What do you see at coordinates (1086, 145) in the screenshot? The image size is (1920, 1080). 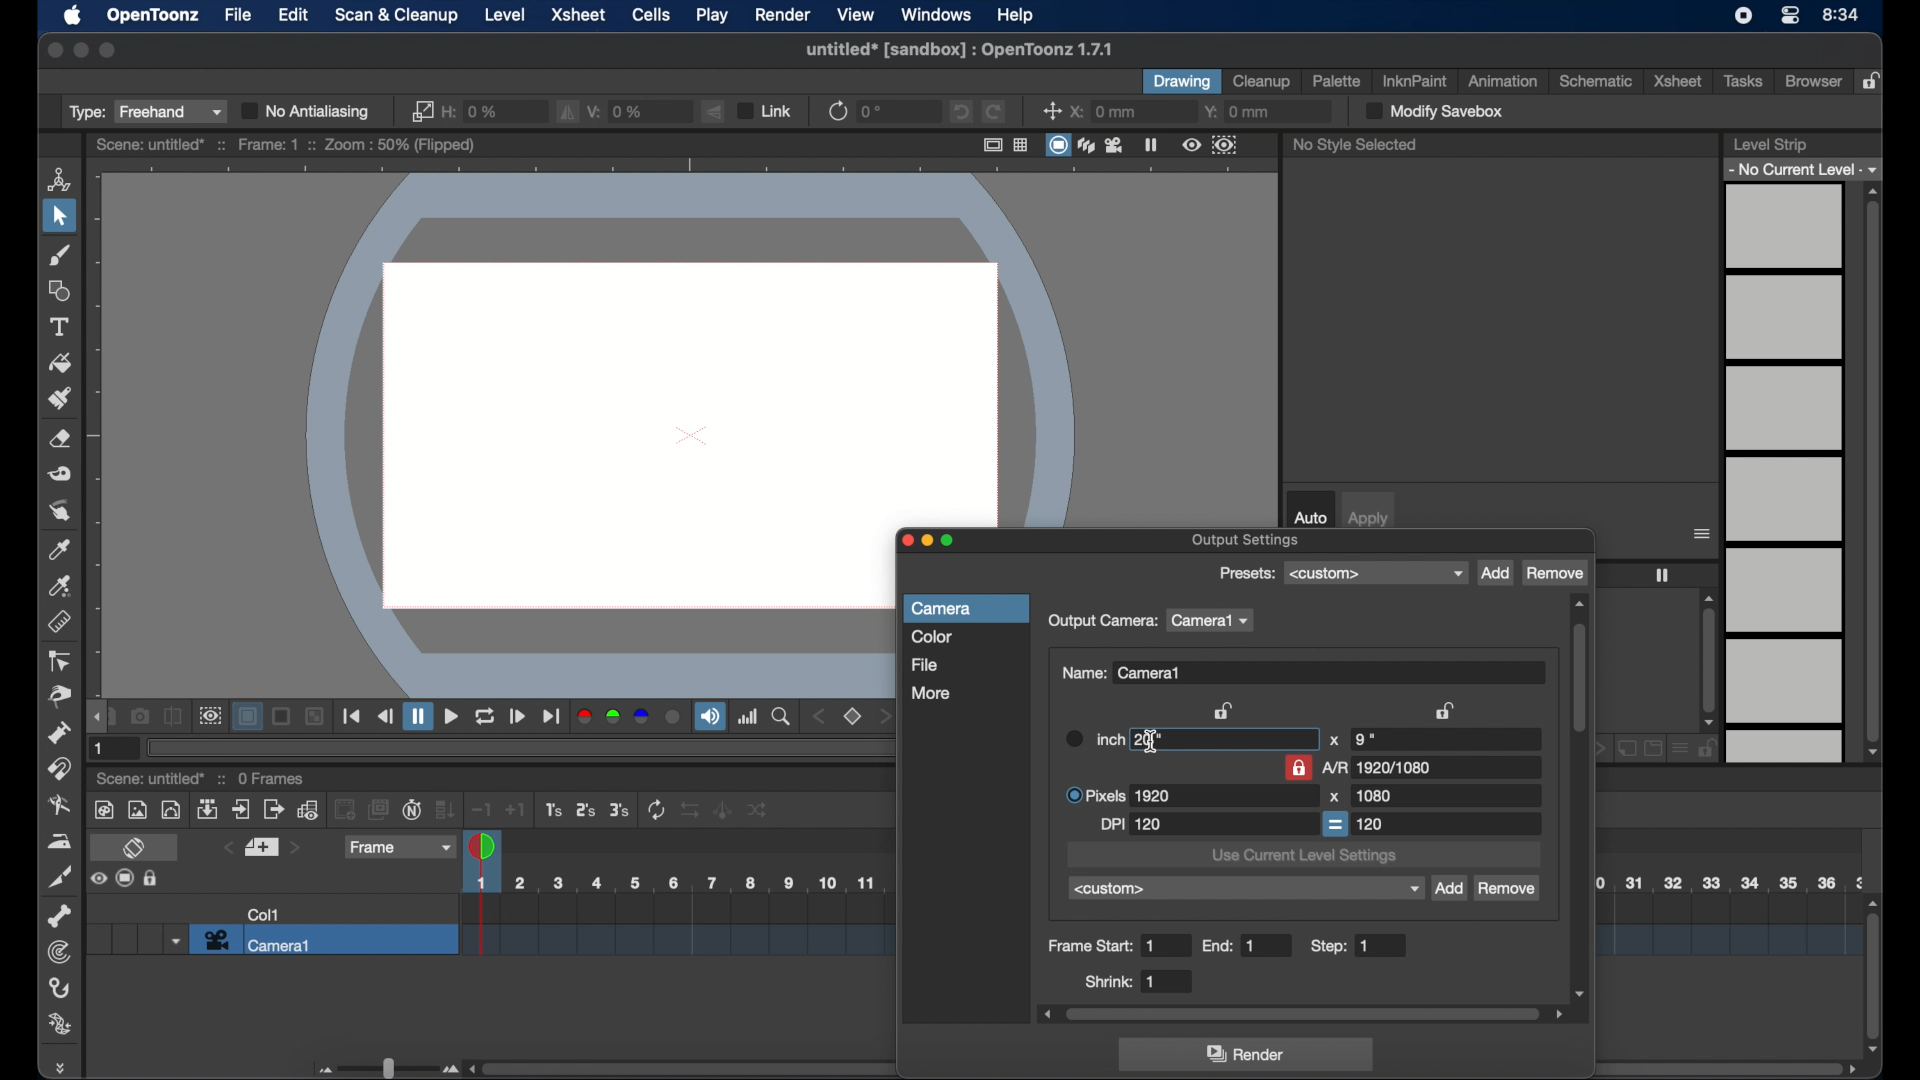 I see `view modes` at bounding box center [1086, 145].